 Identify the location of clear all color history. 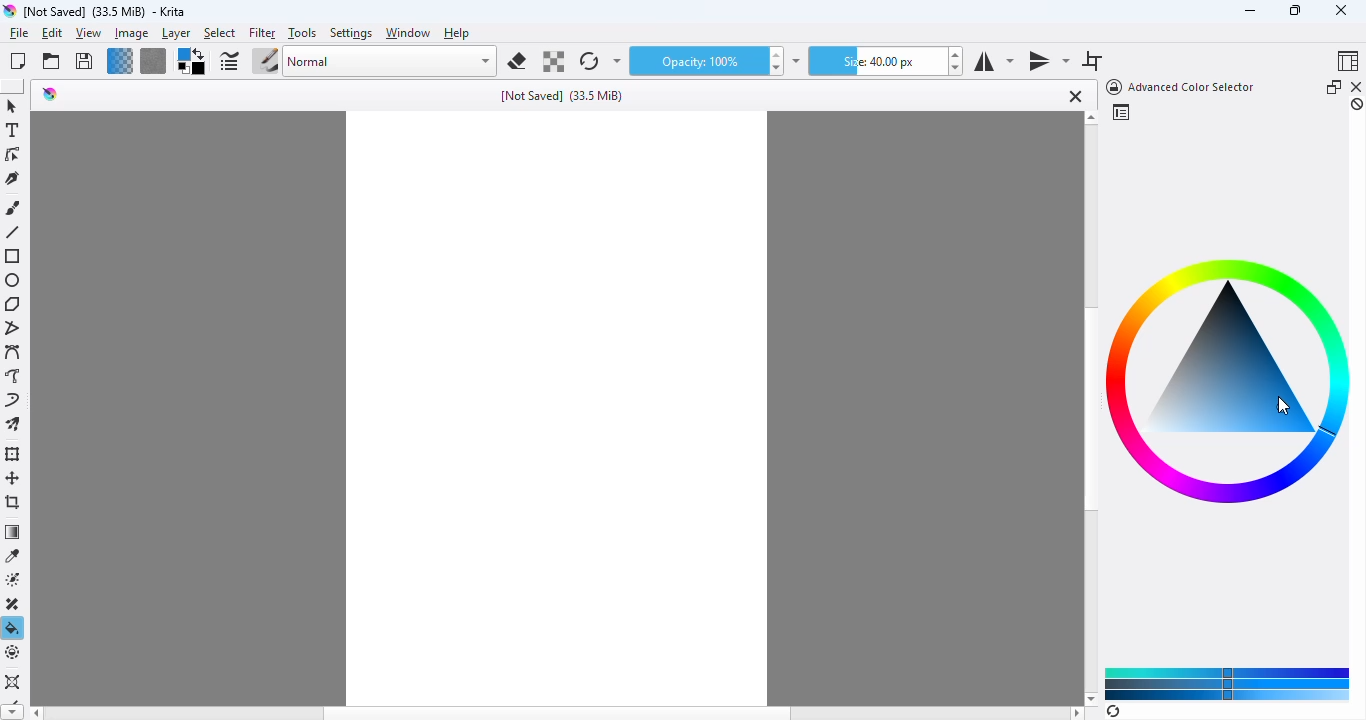
(1357, 104).